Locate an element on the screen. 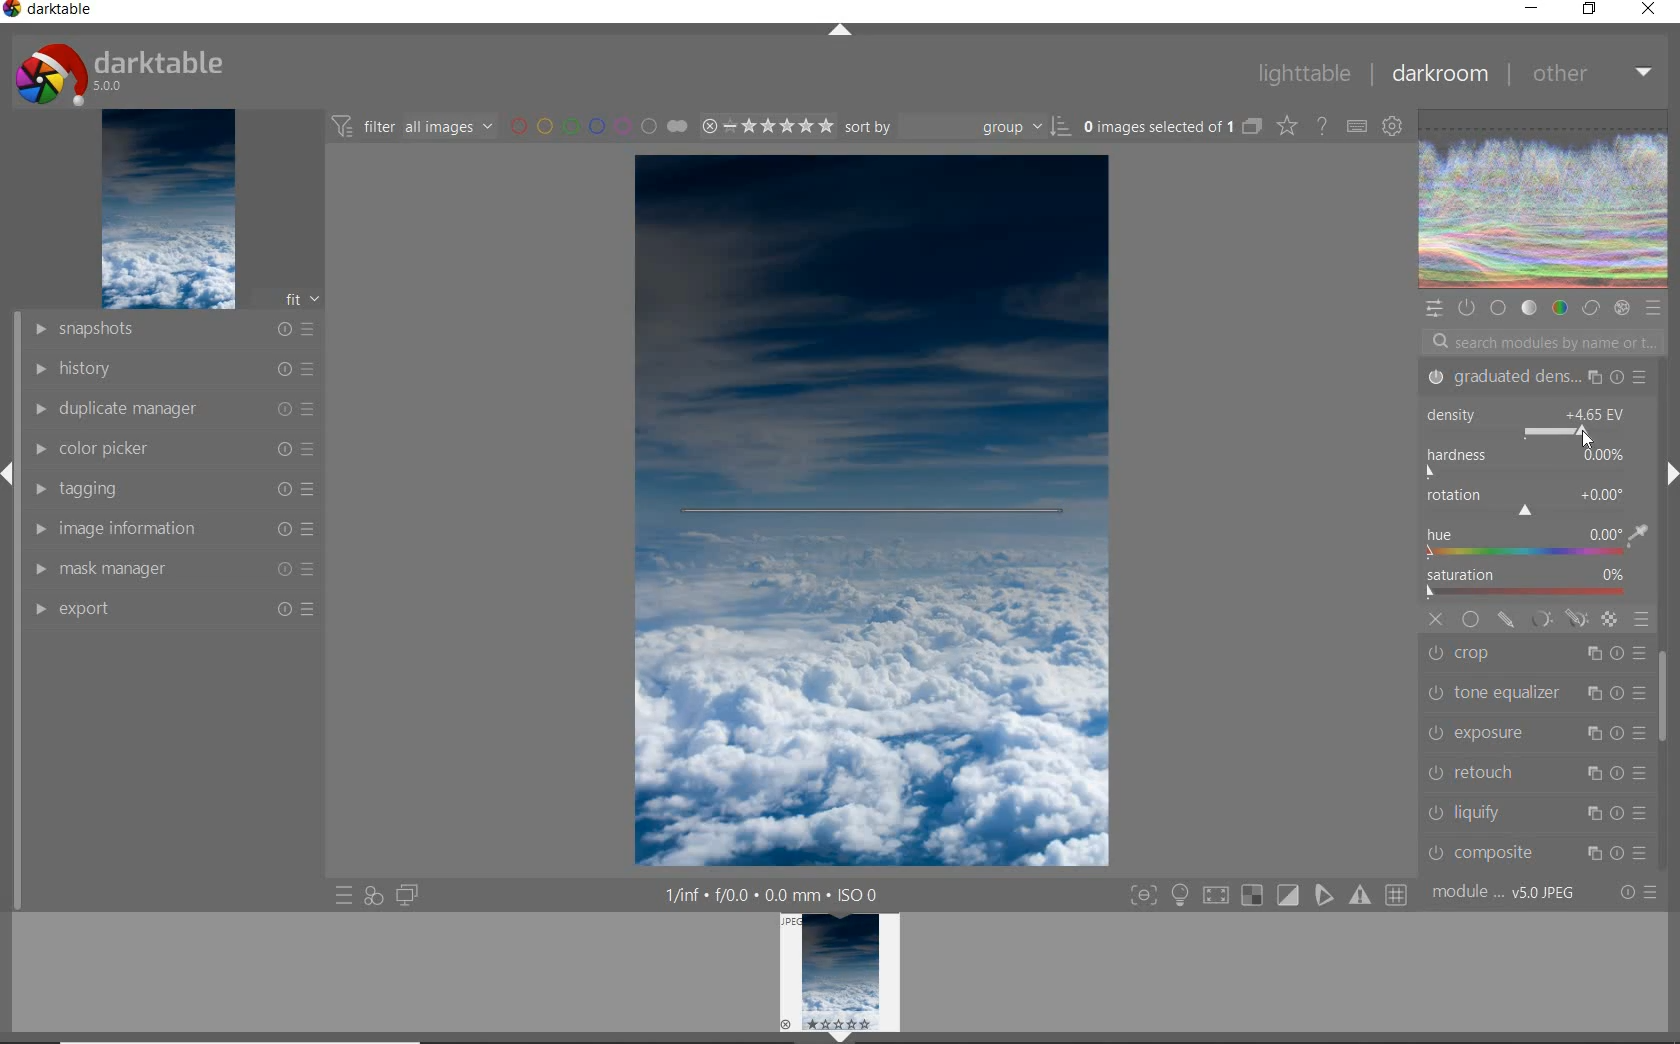 This screenshot has width=1680, height=1044. EFFECT is located at coordinates (1622, 308).